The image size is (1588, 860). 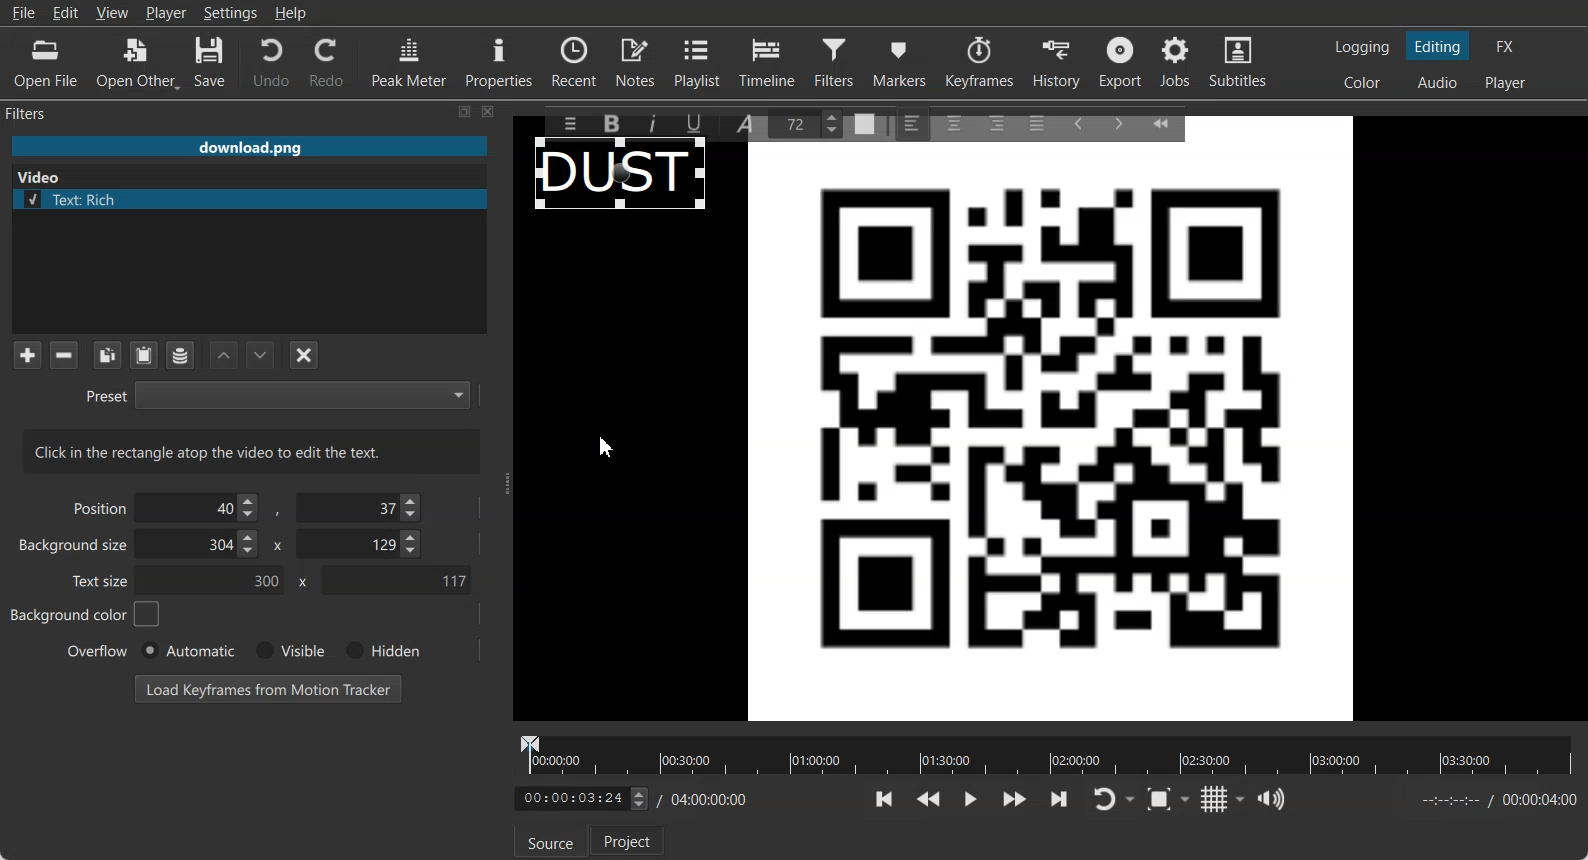 I want to click on Timeline, so click(x=768, y=61).